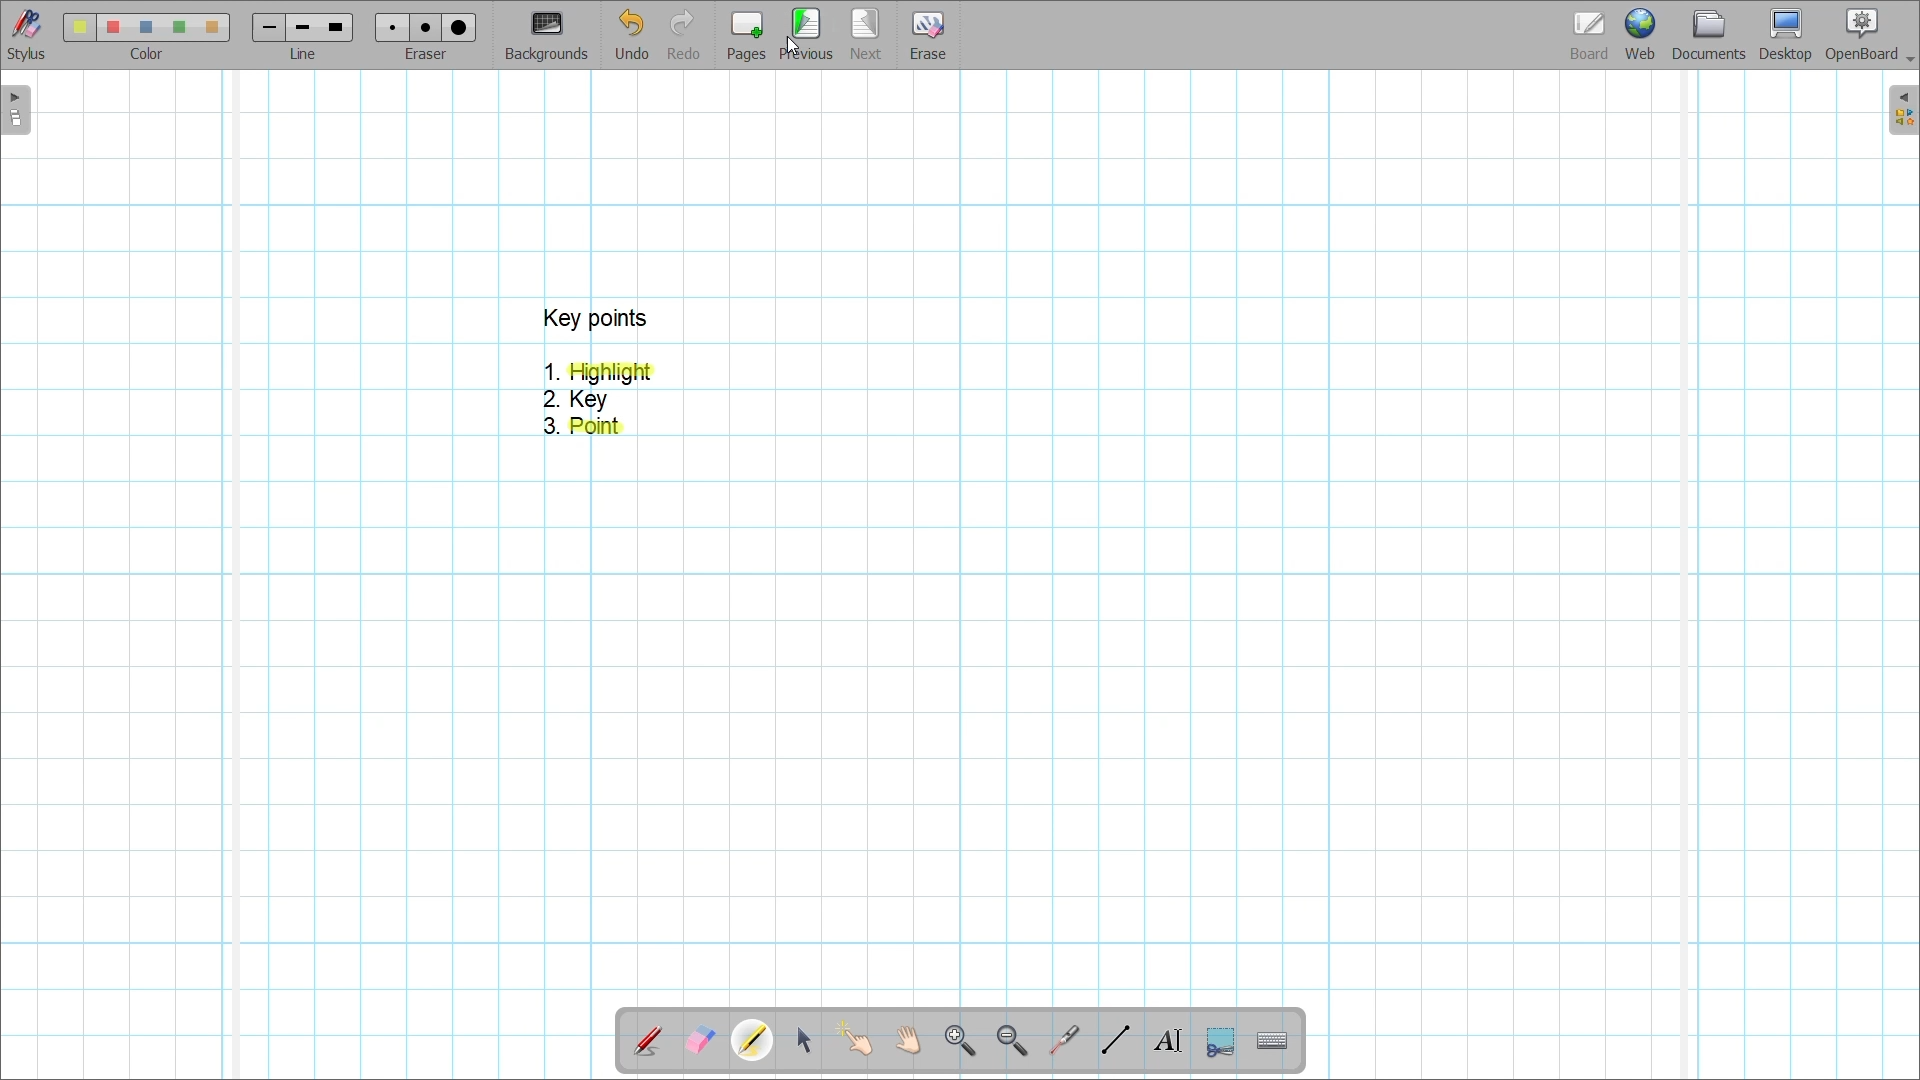 Image resolution: width=1920 pixels, height=1080 pixels. I want to click on Add page, so click(746, 36).